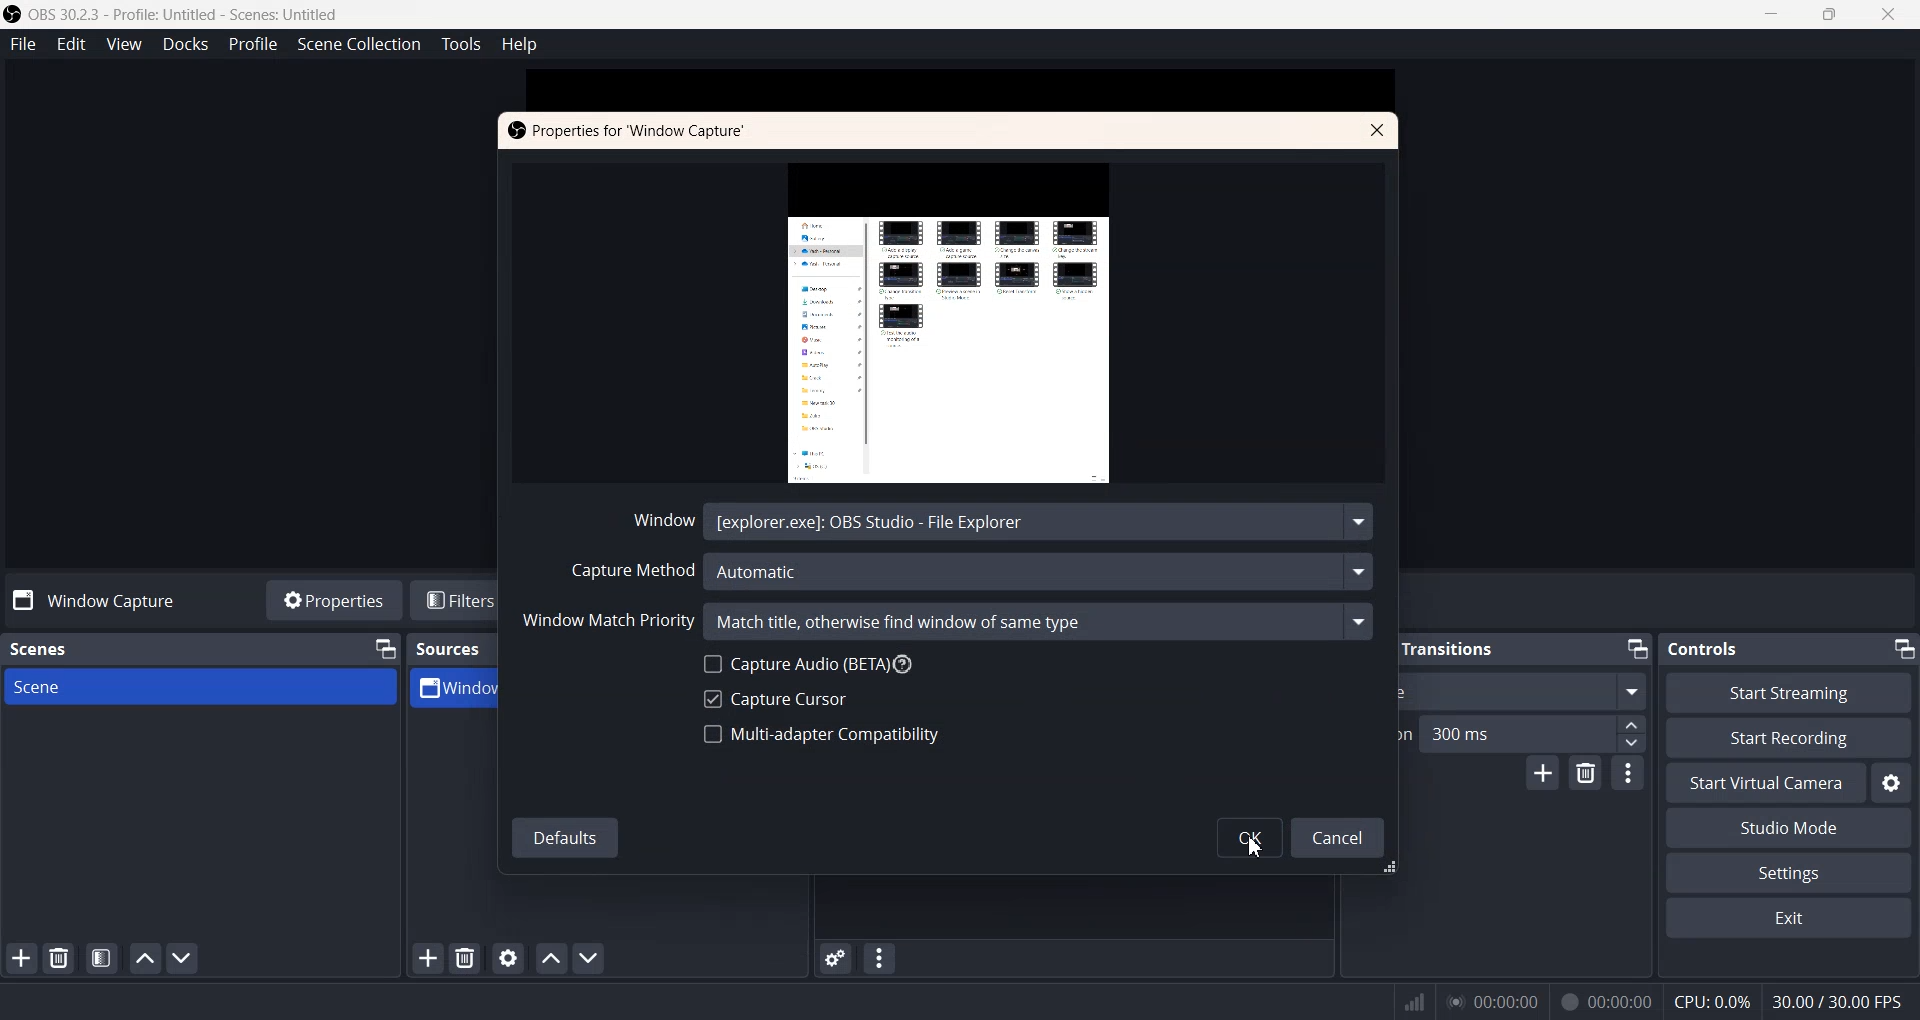  Describe the element at coordinates (588, 958) in the screenshot. I see `Move source down` at that location.